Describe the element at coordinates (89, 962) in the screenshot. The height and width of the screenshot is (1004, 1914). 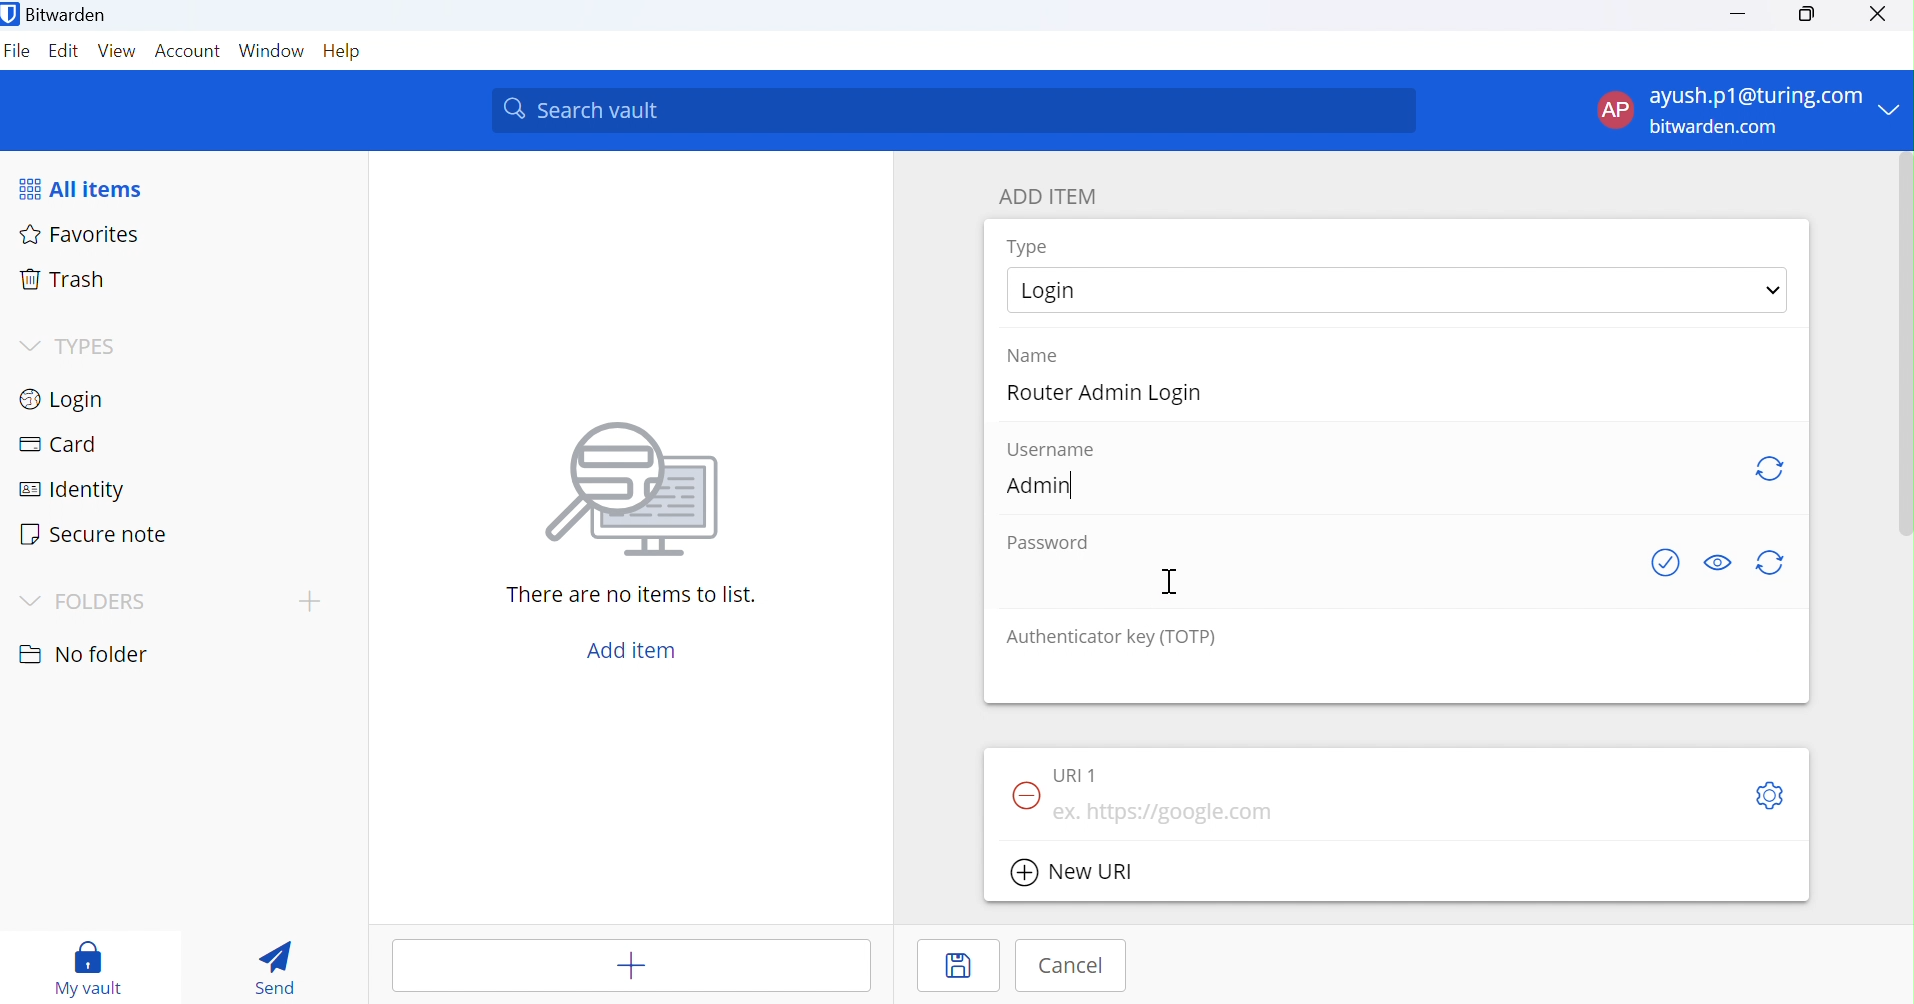
I see `My vault` at that location.